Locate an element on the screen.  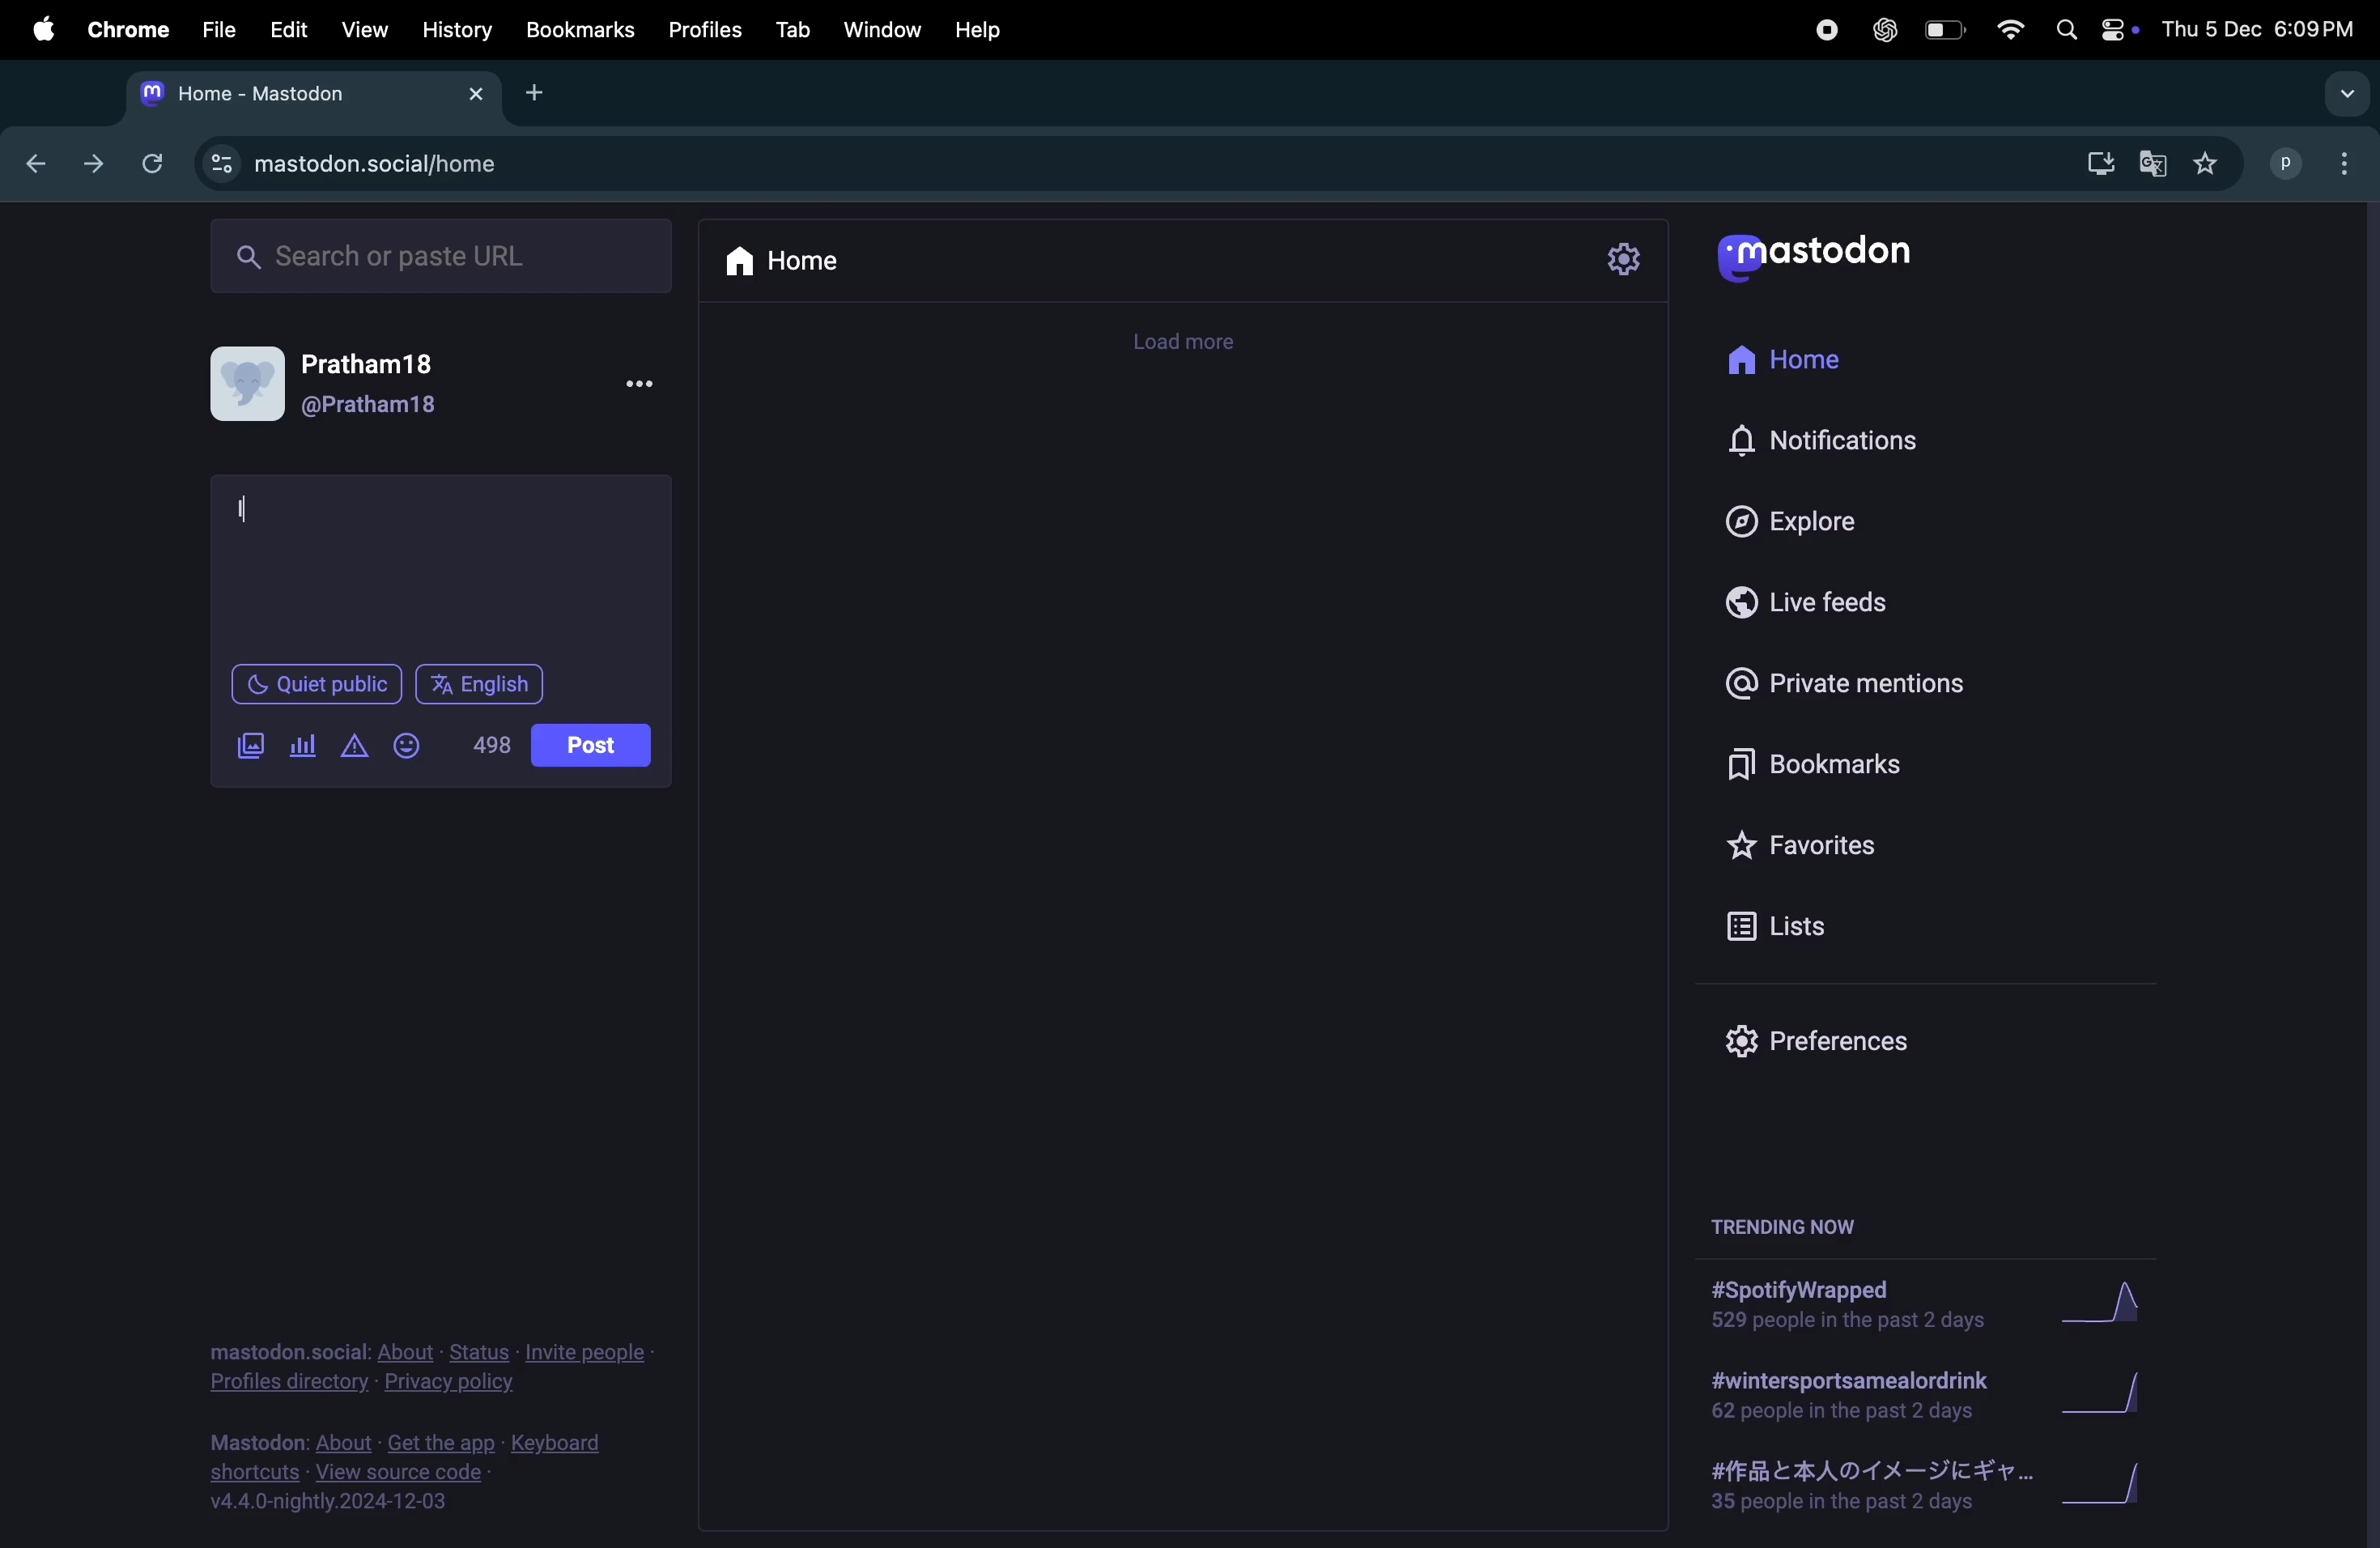
graph is located at coordinates (2108, 1397).